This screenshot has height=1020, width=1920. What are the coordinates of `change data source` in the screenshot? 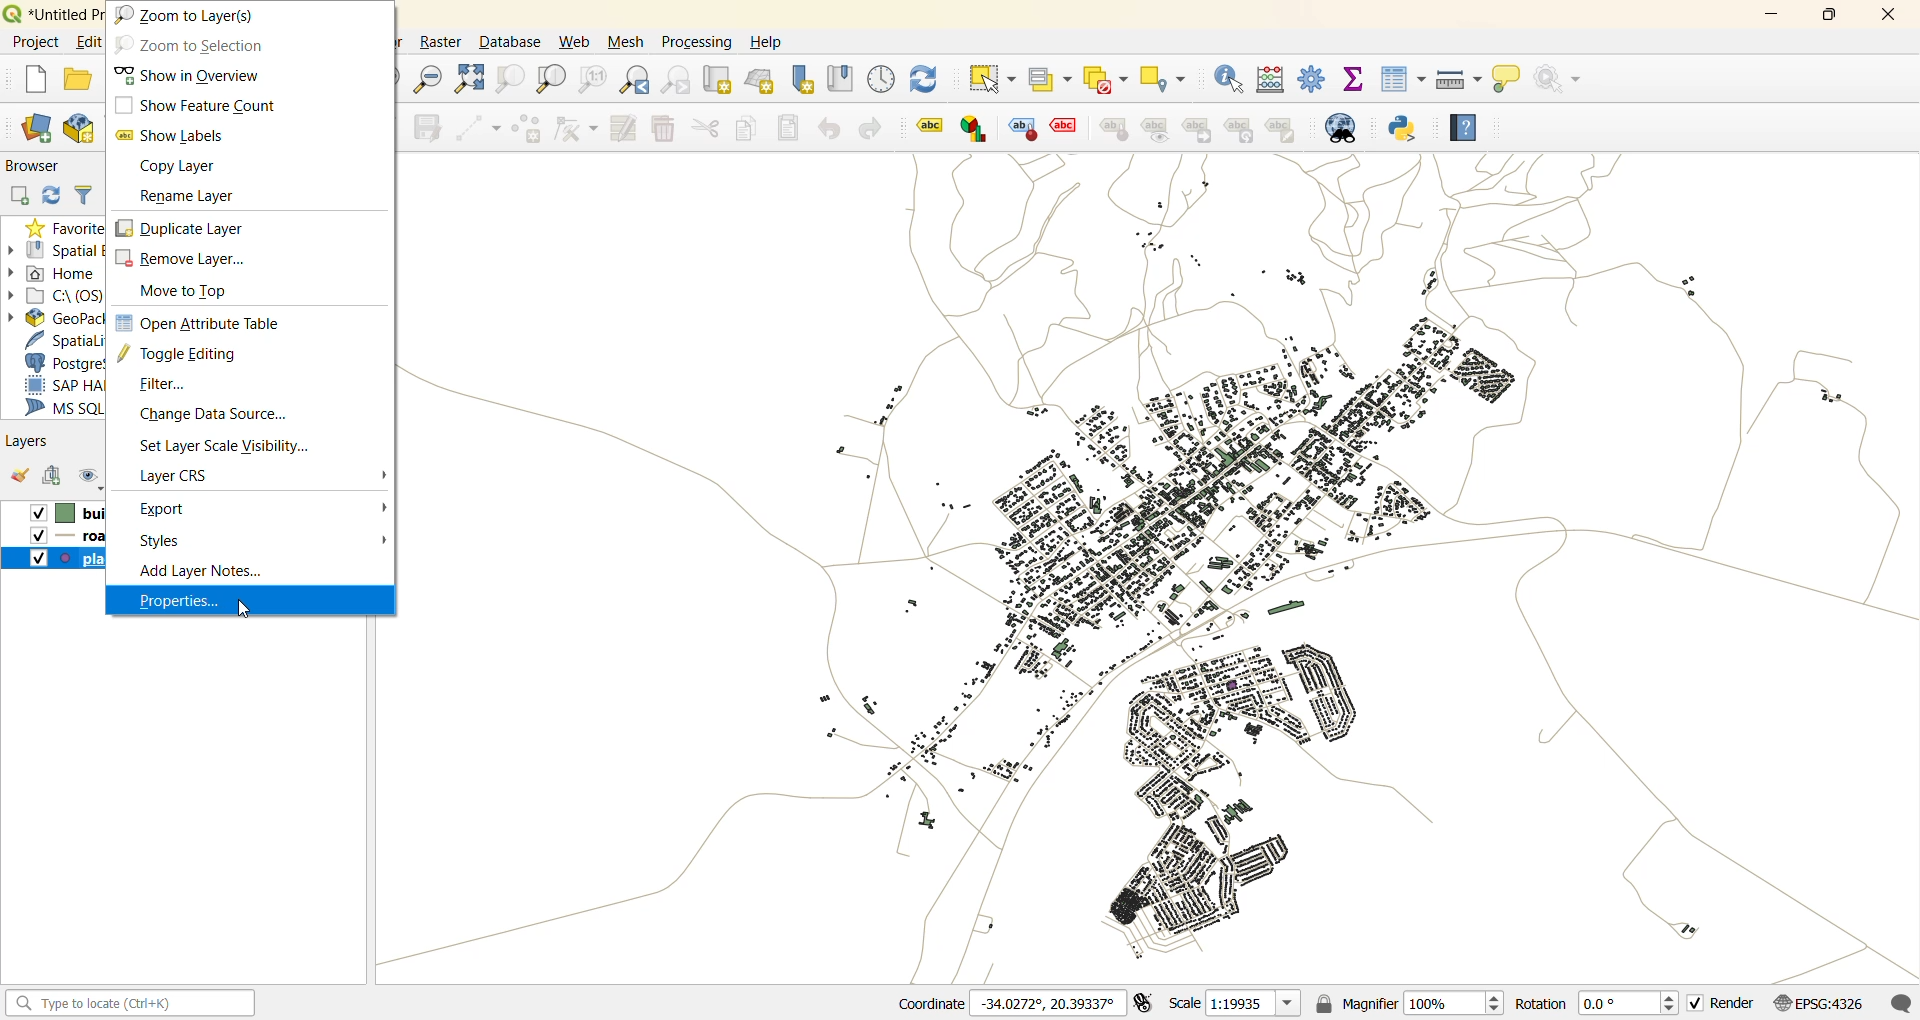 It's located at (211, 414).